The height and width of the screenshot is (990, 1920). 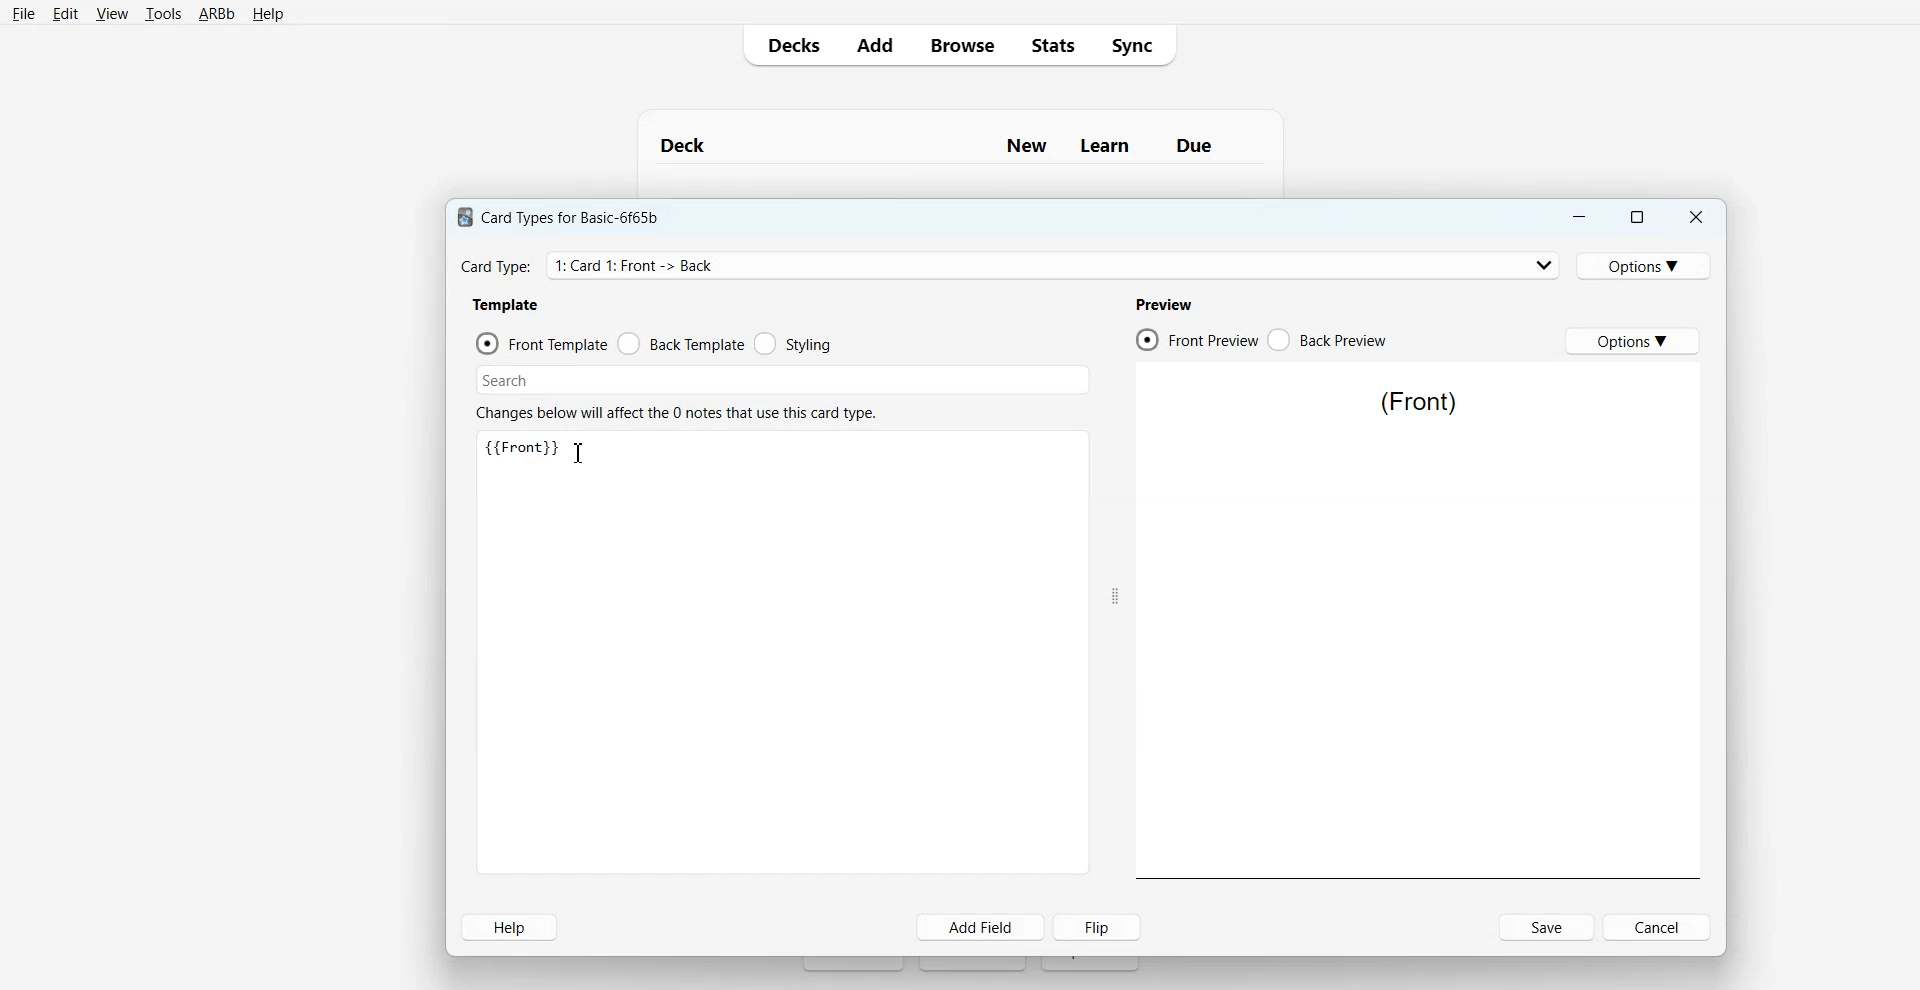 What do you see at coordinates (793, 344) in the screenshot?
I see `Styling` at bounding box center [793, 344].